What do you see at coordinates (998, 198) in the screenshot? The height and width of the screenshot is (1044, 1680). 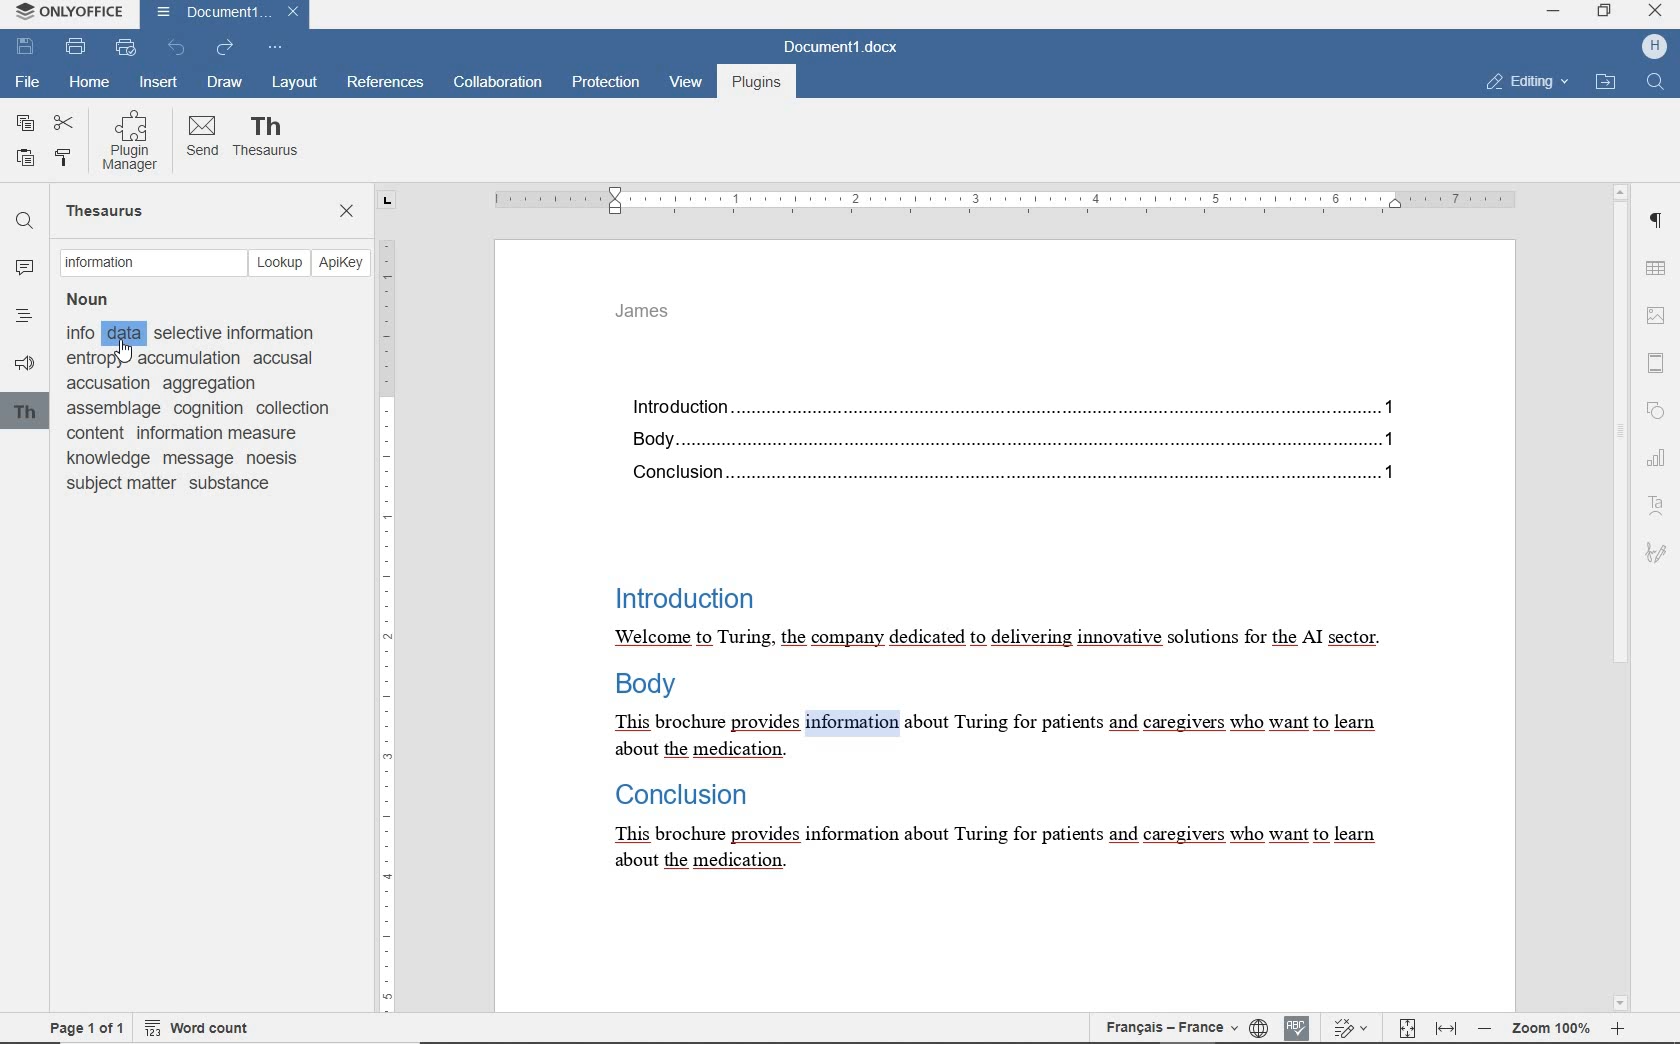 I see `RULER` at bounding box center [998, 198].